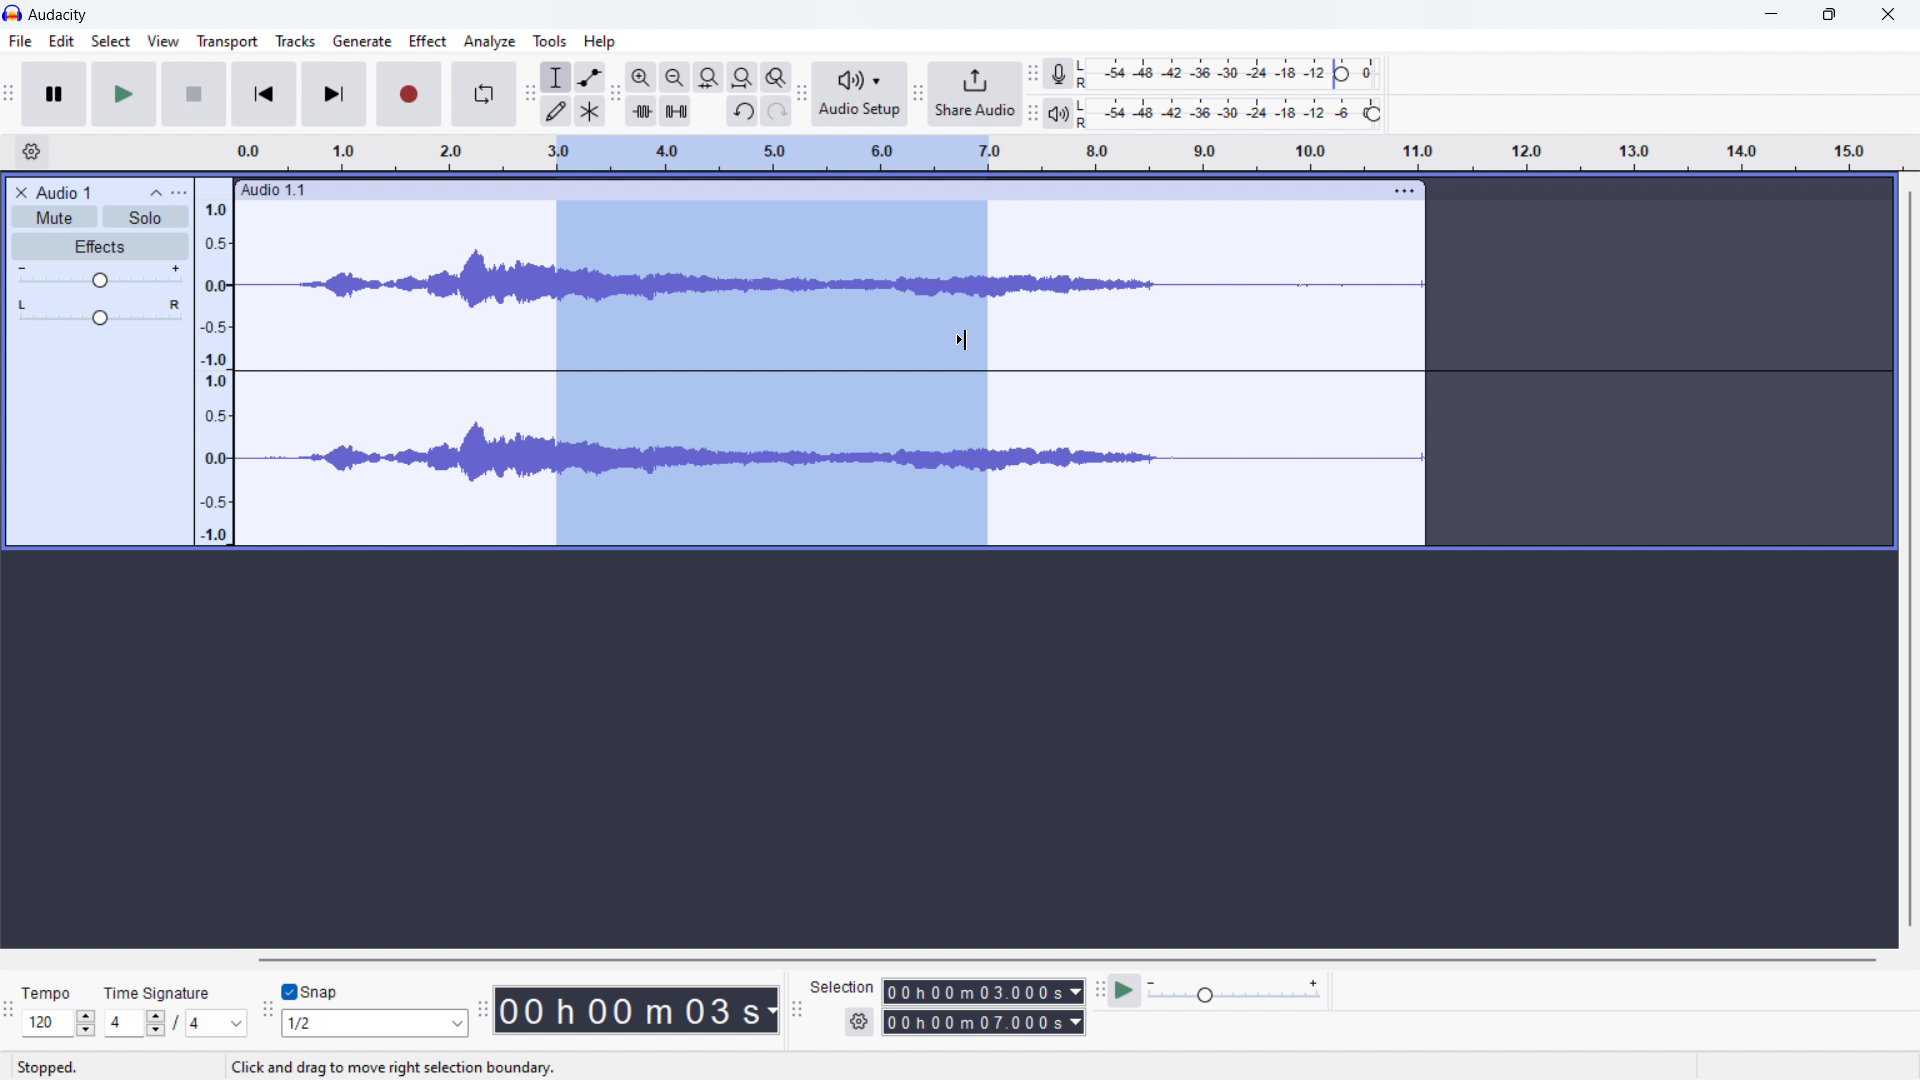 This screenshot has width=1920, height=1080. Describe the element at coordinates (295, 41) in the screenshot. I see `tracks` at that location.